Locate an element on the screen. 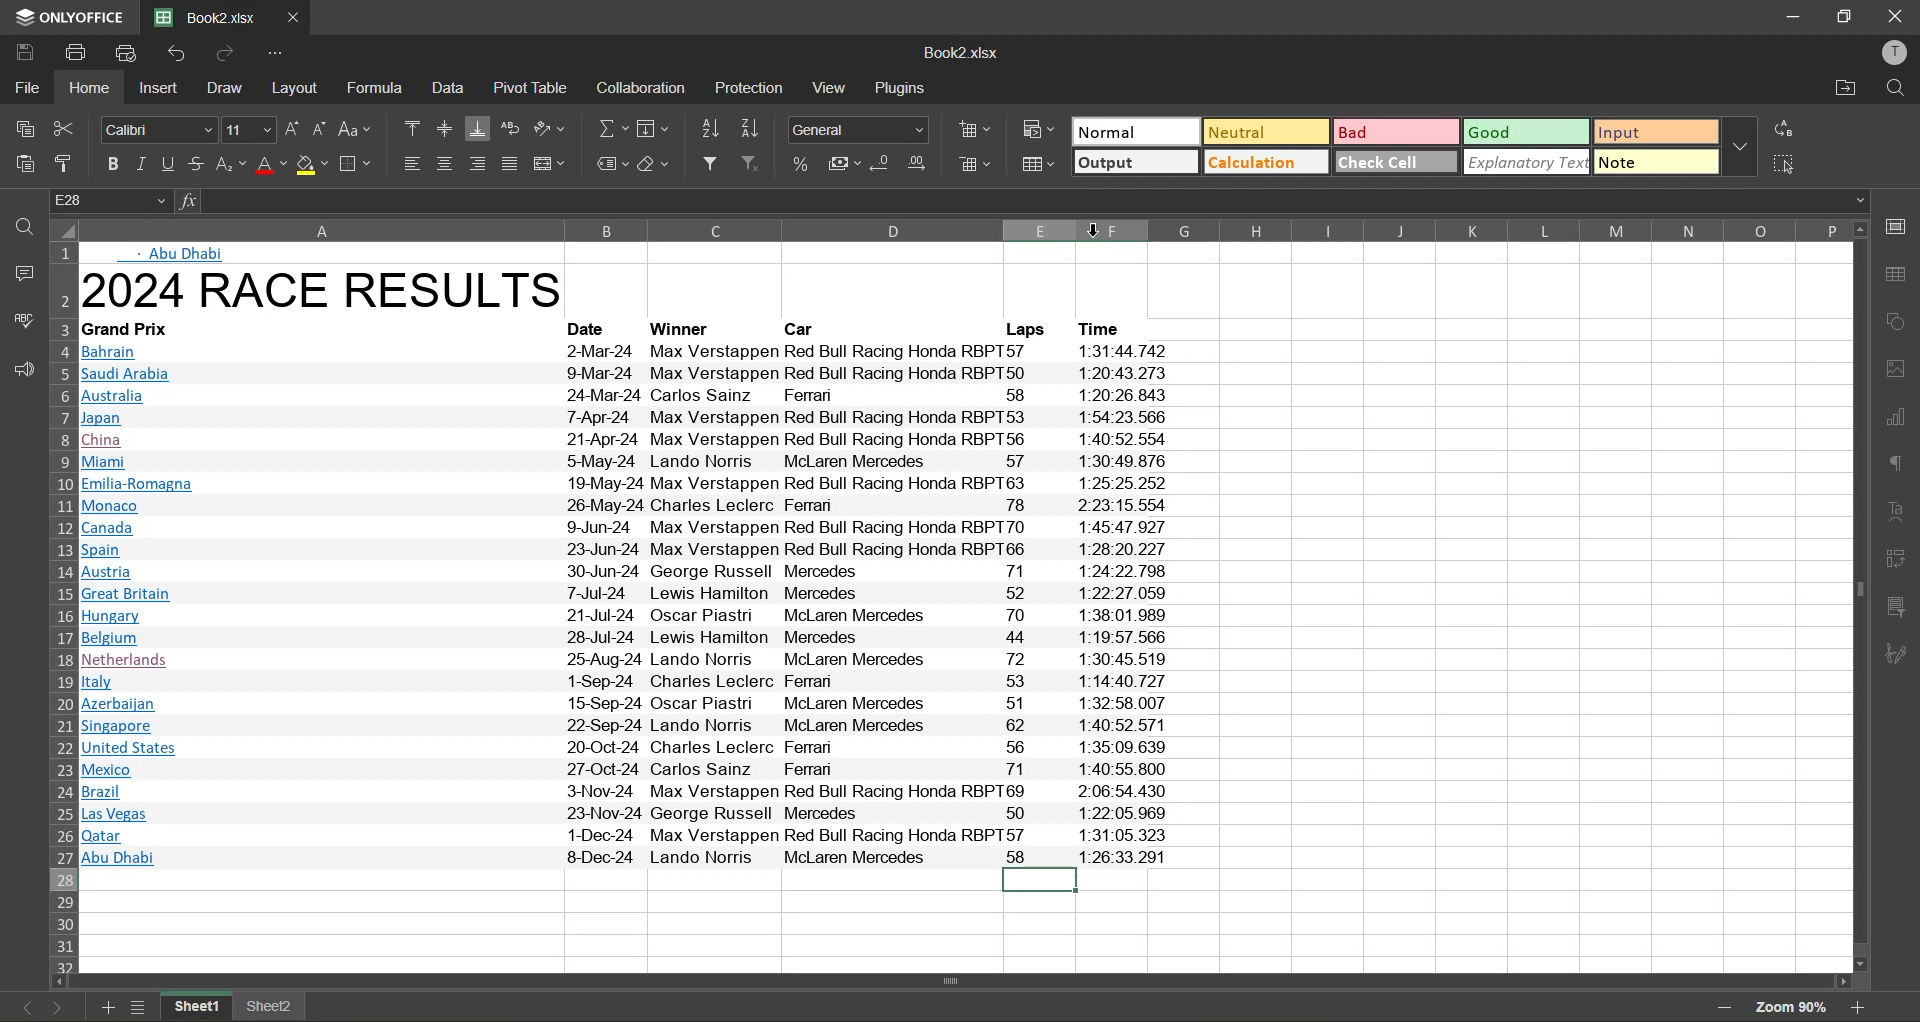 Image resolution: width=1920 pixels, height=1022 pixels. Time is located at coordinates (1105, 327).